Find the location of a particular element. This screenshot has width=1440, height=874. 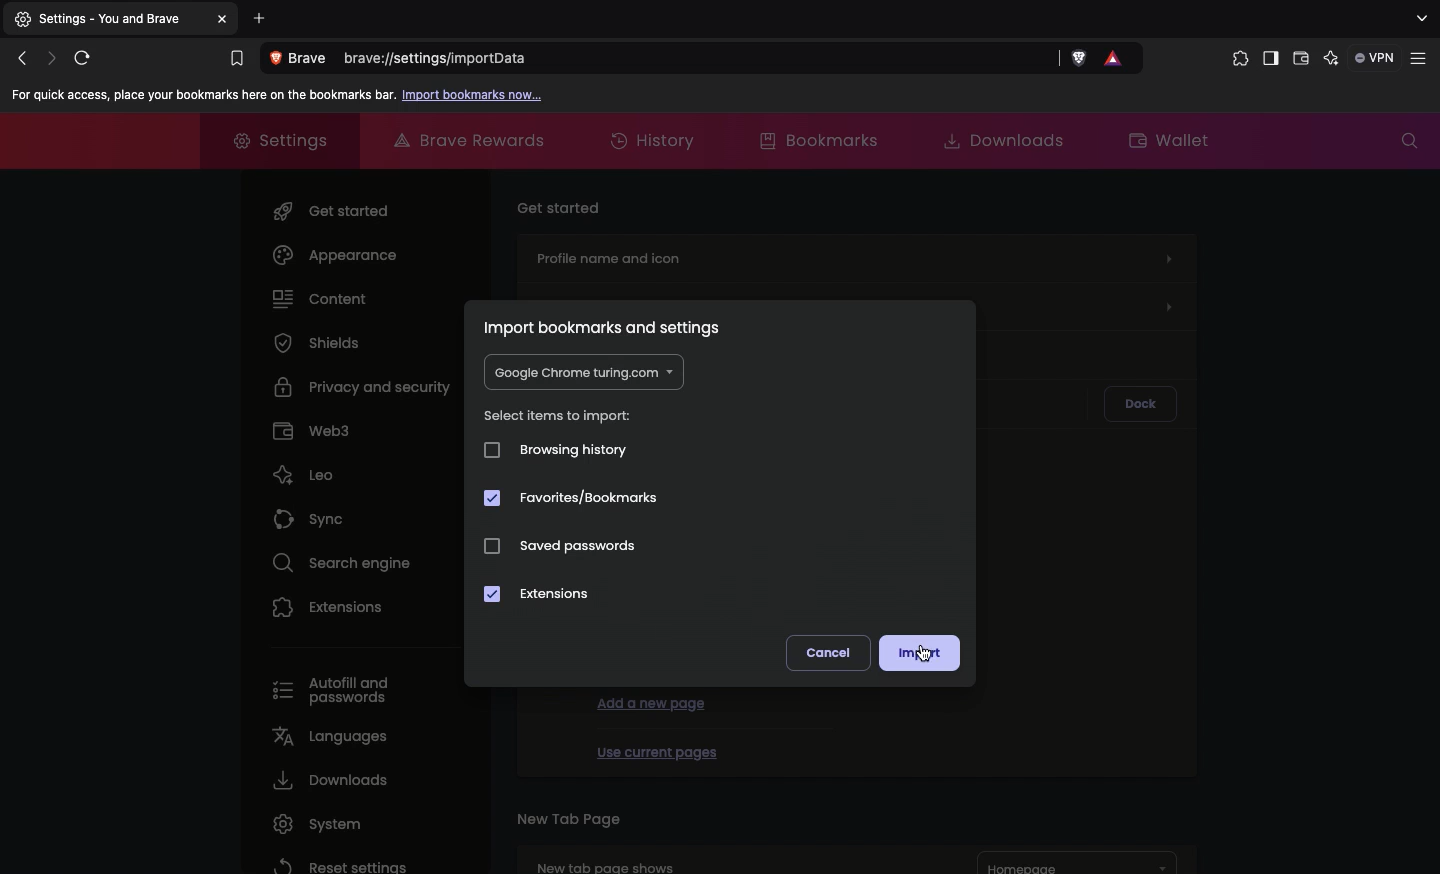

Reset settings is located at coordinates (337, 864).